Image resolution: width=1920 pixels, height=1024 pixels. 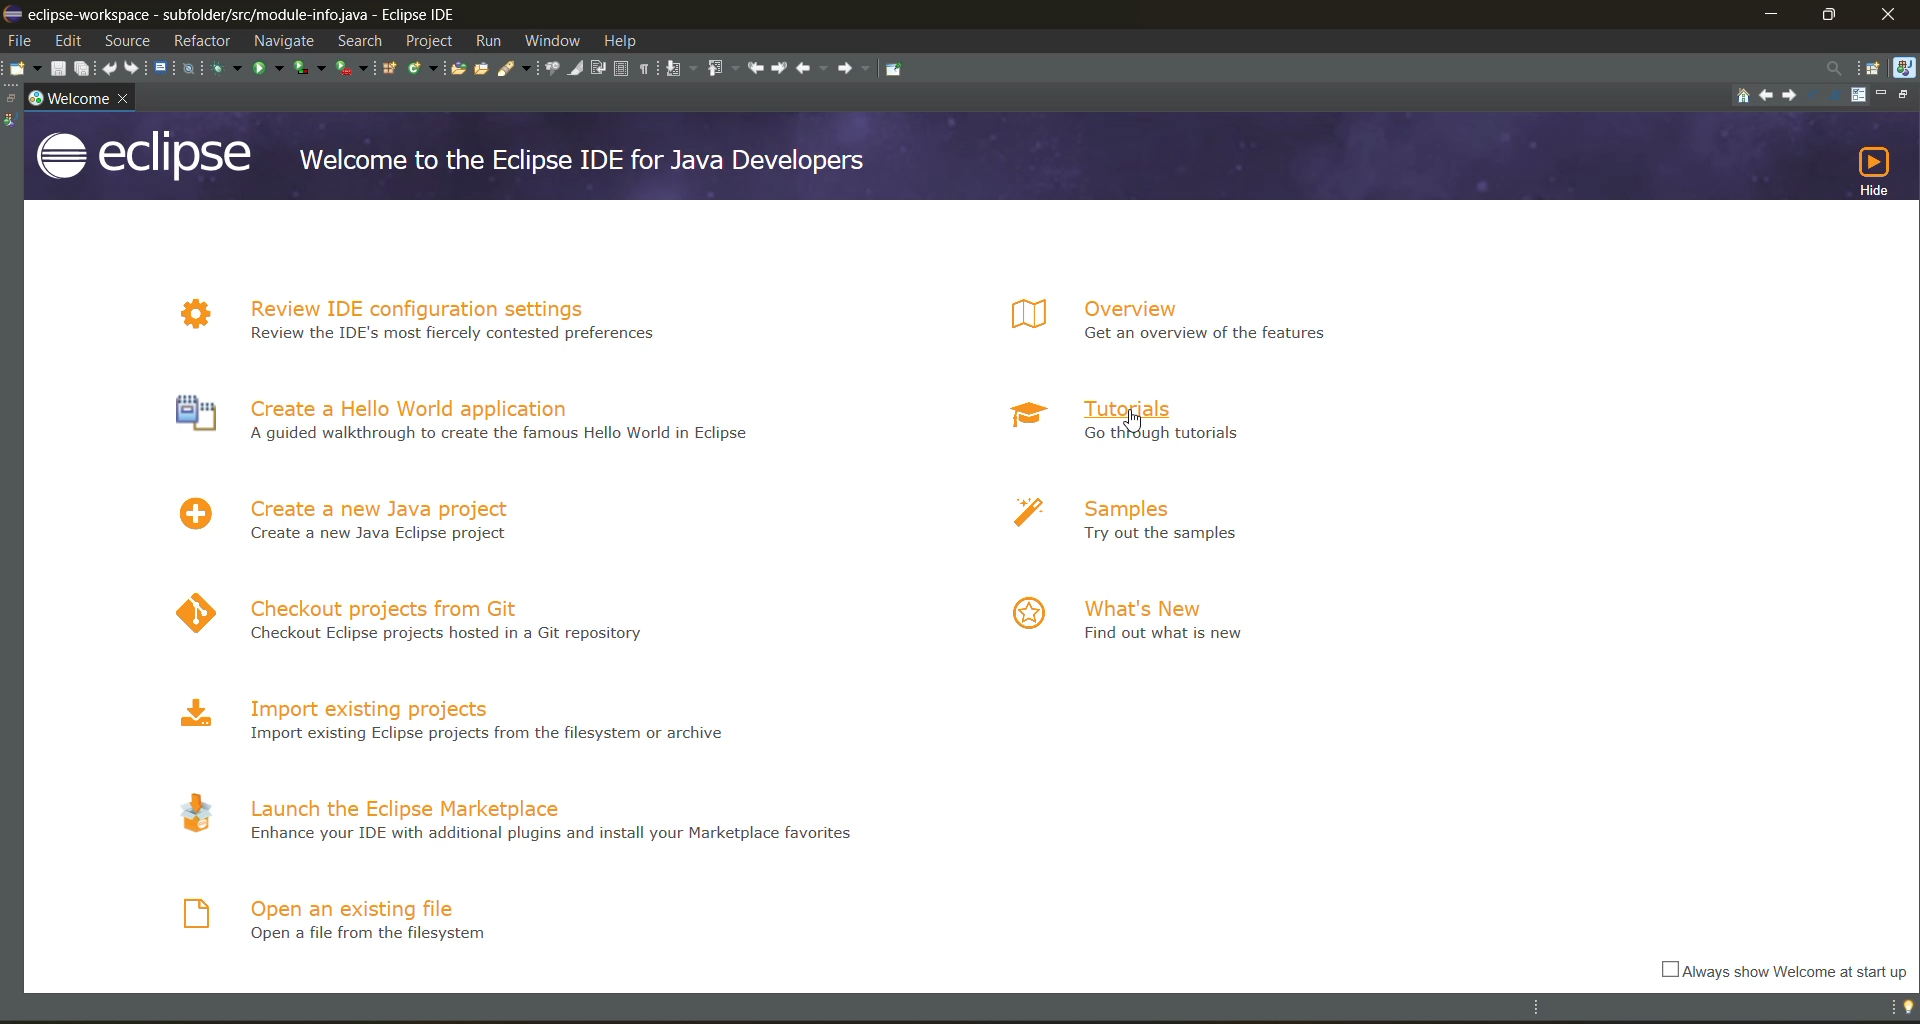 What do you see at coordinates (23, 73) in the screenshot?
I see `new` at bounding box center [23, 73].